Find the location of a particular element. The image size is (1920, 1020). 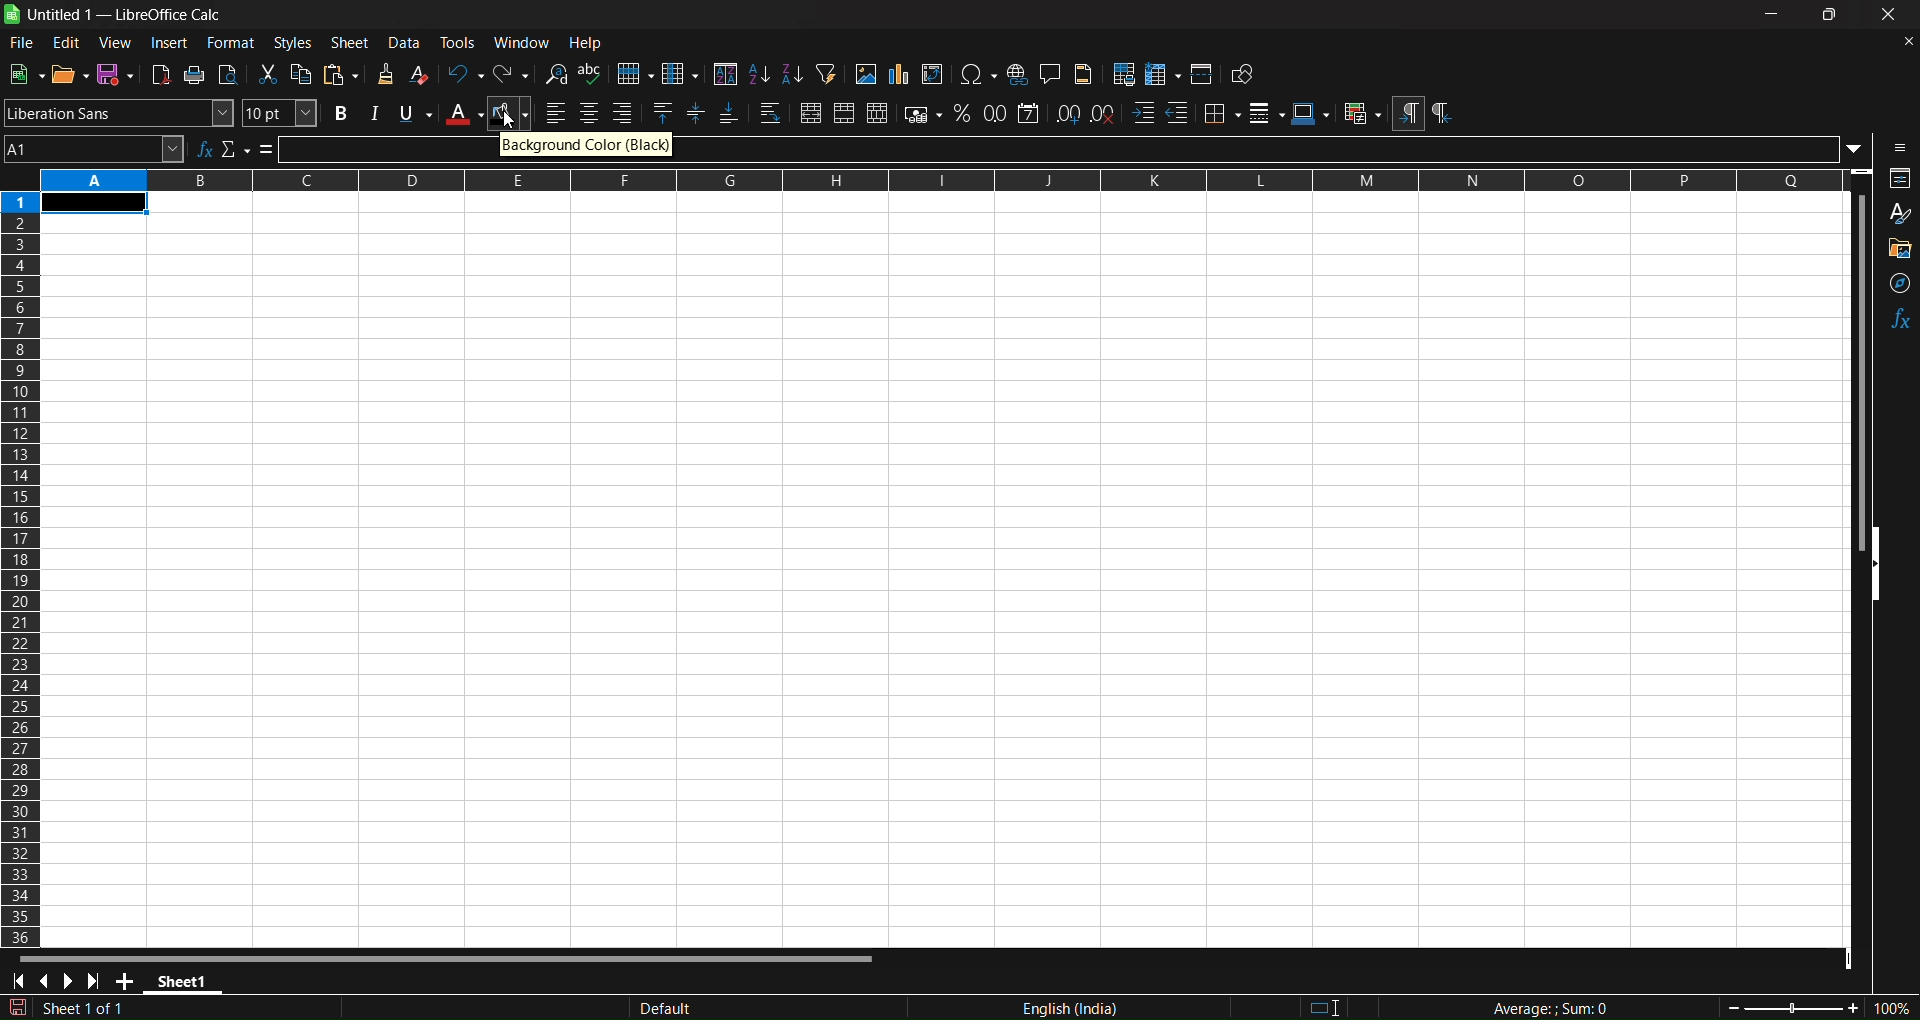

decrease indent is located at coordinates (1179, 113).